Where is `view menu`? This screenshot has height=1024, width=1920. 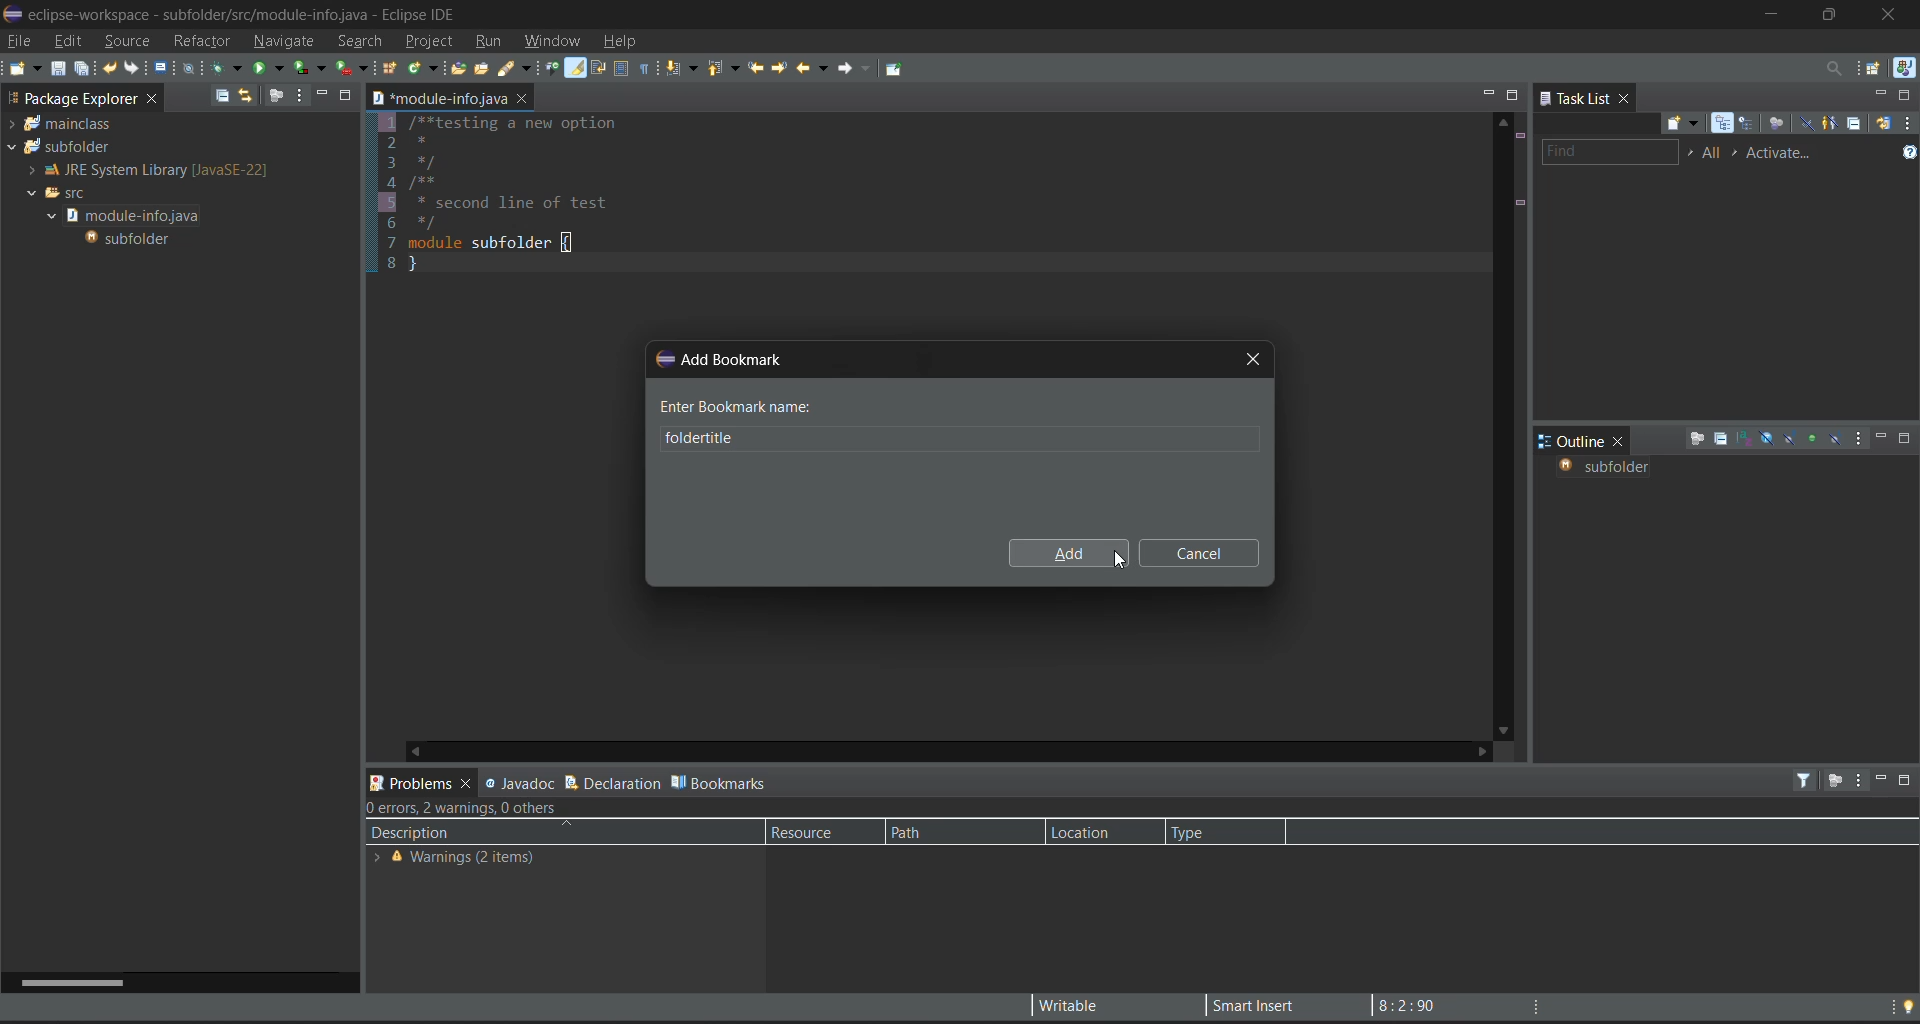 view menu is located at coordinates (1858, 781).